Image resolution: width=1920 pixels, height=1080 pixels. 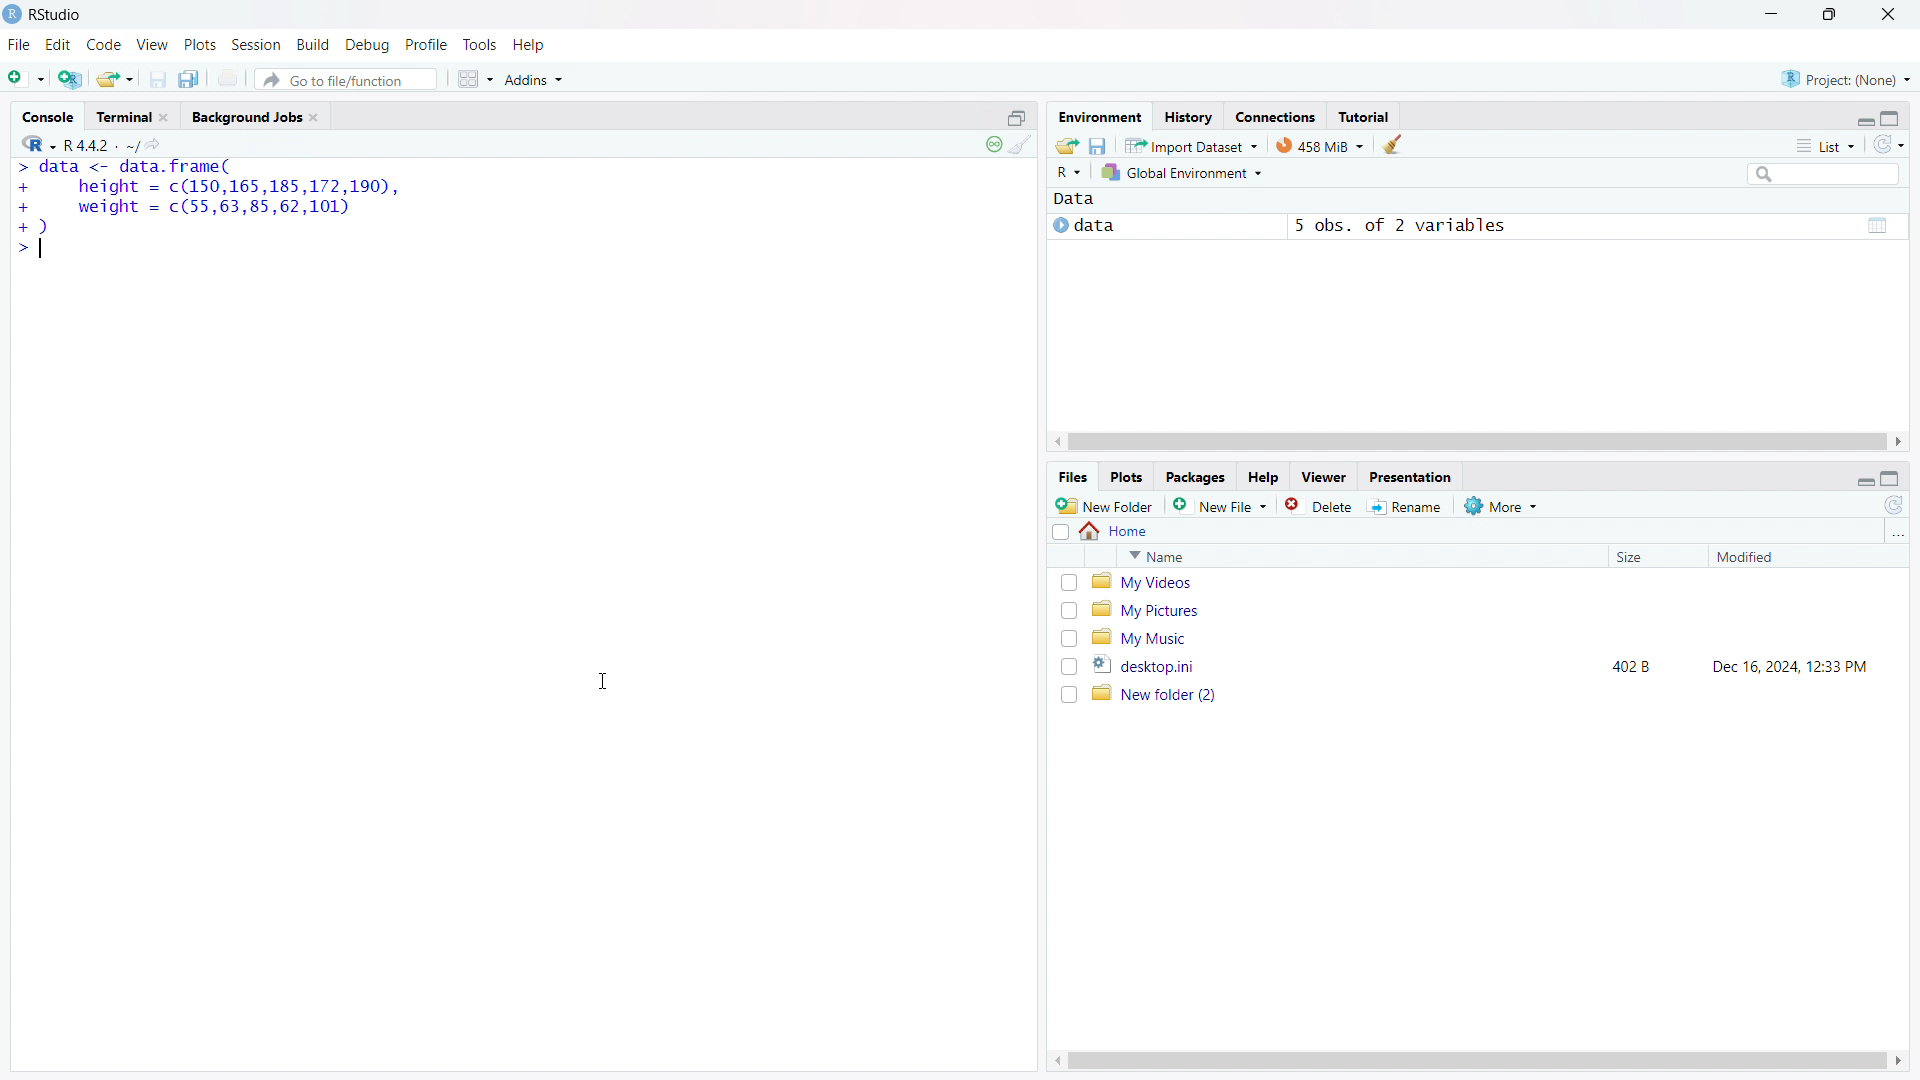 I want to click on name, so click(x=1358, y=556).